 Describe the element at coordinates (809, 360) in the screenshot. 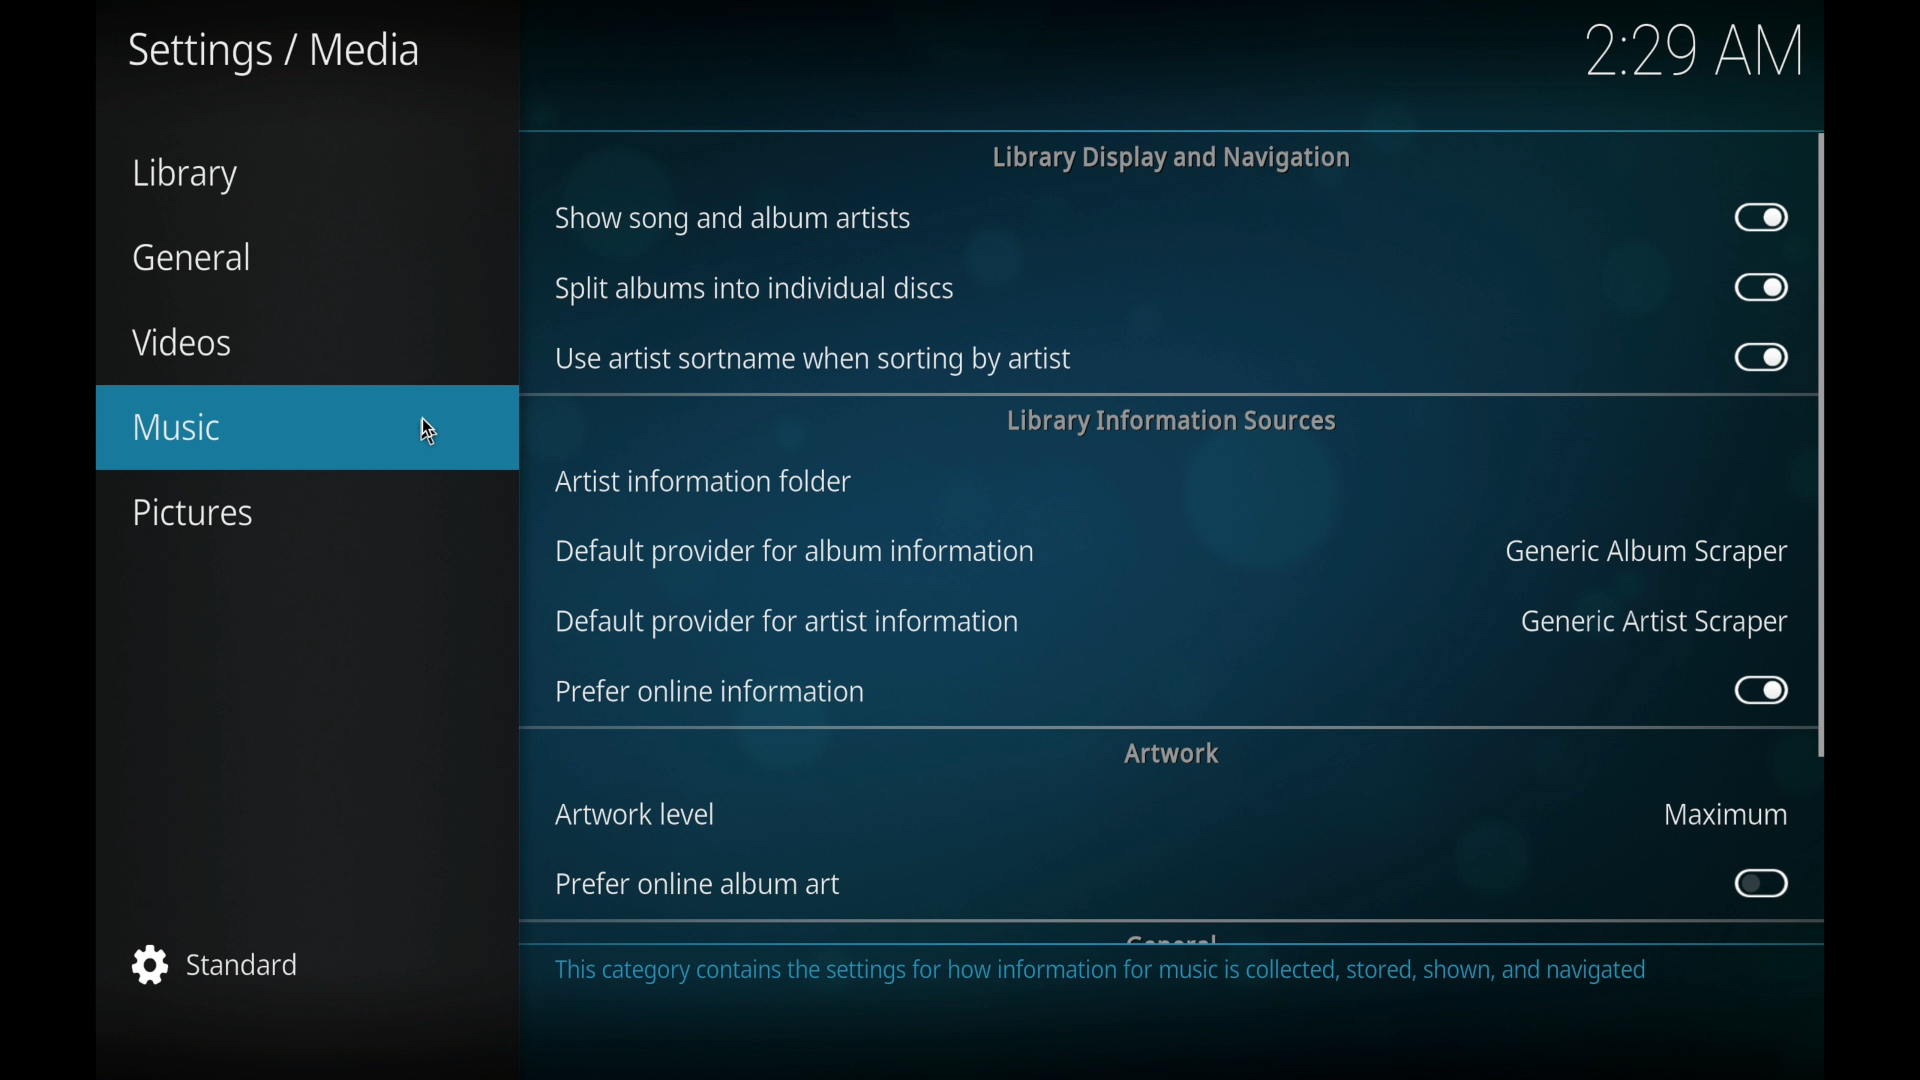

I see `use artist sort name when sorting by artist` at that location.